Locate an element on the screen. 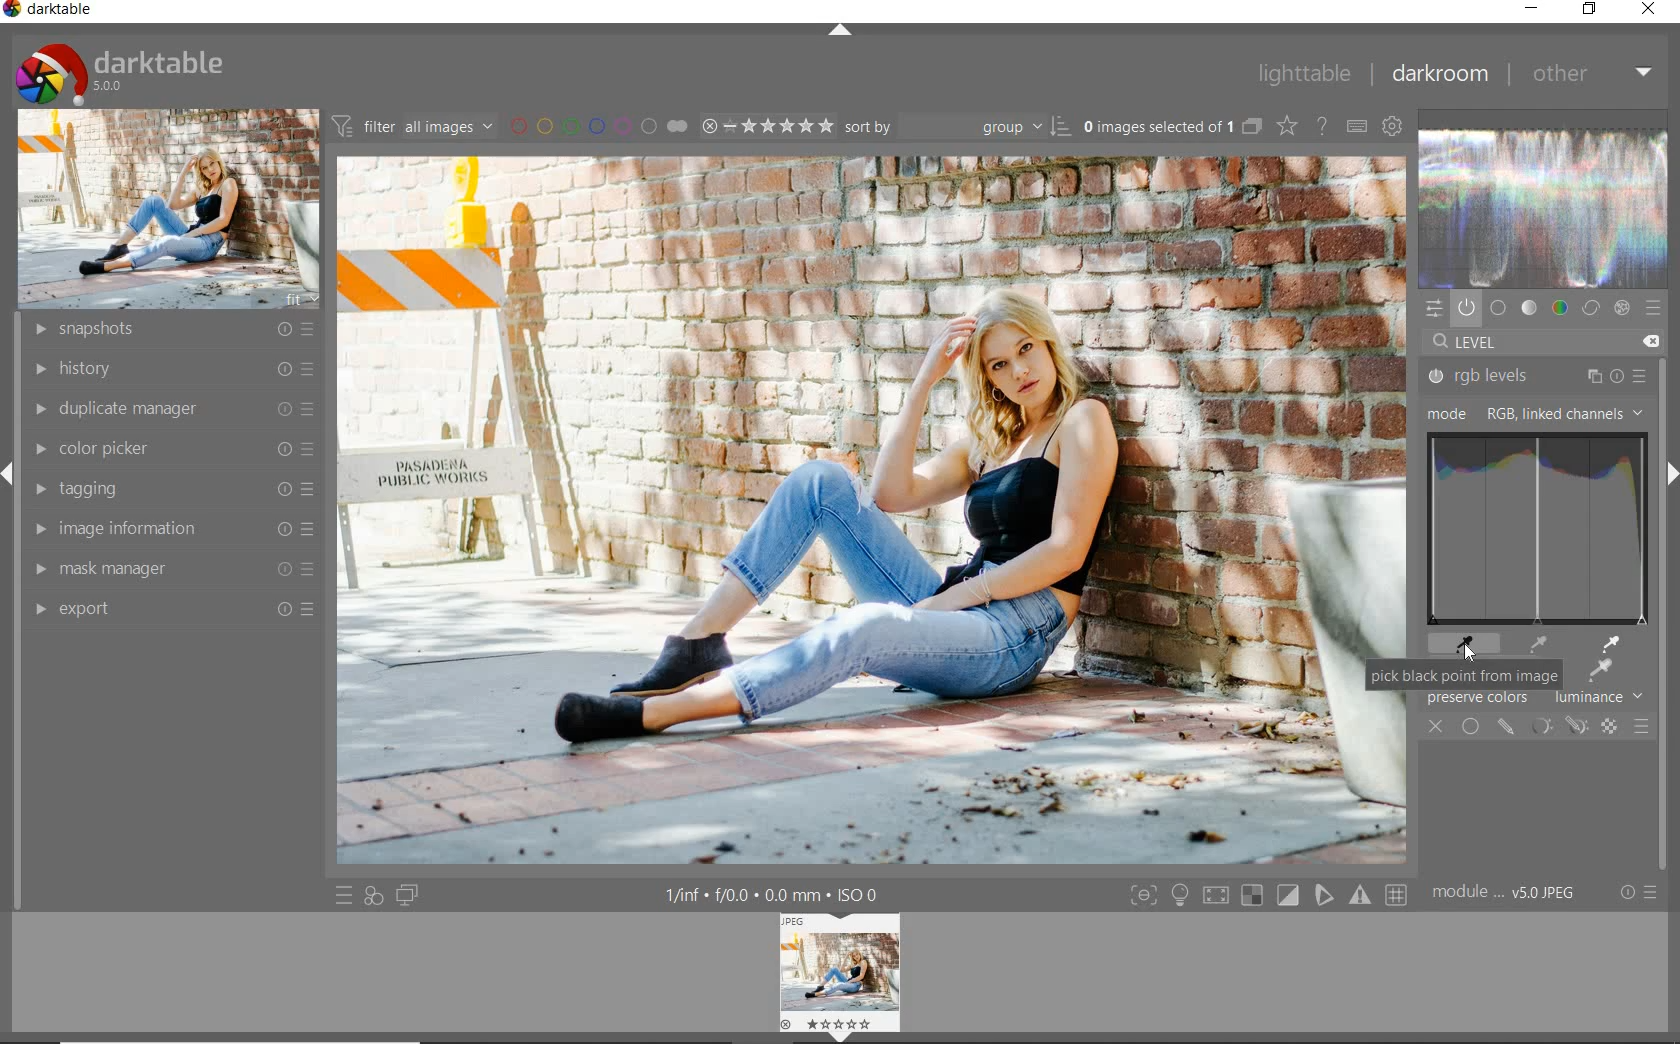  lighttable is located at coordinates (1311, 73).